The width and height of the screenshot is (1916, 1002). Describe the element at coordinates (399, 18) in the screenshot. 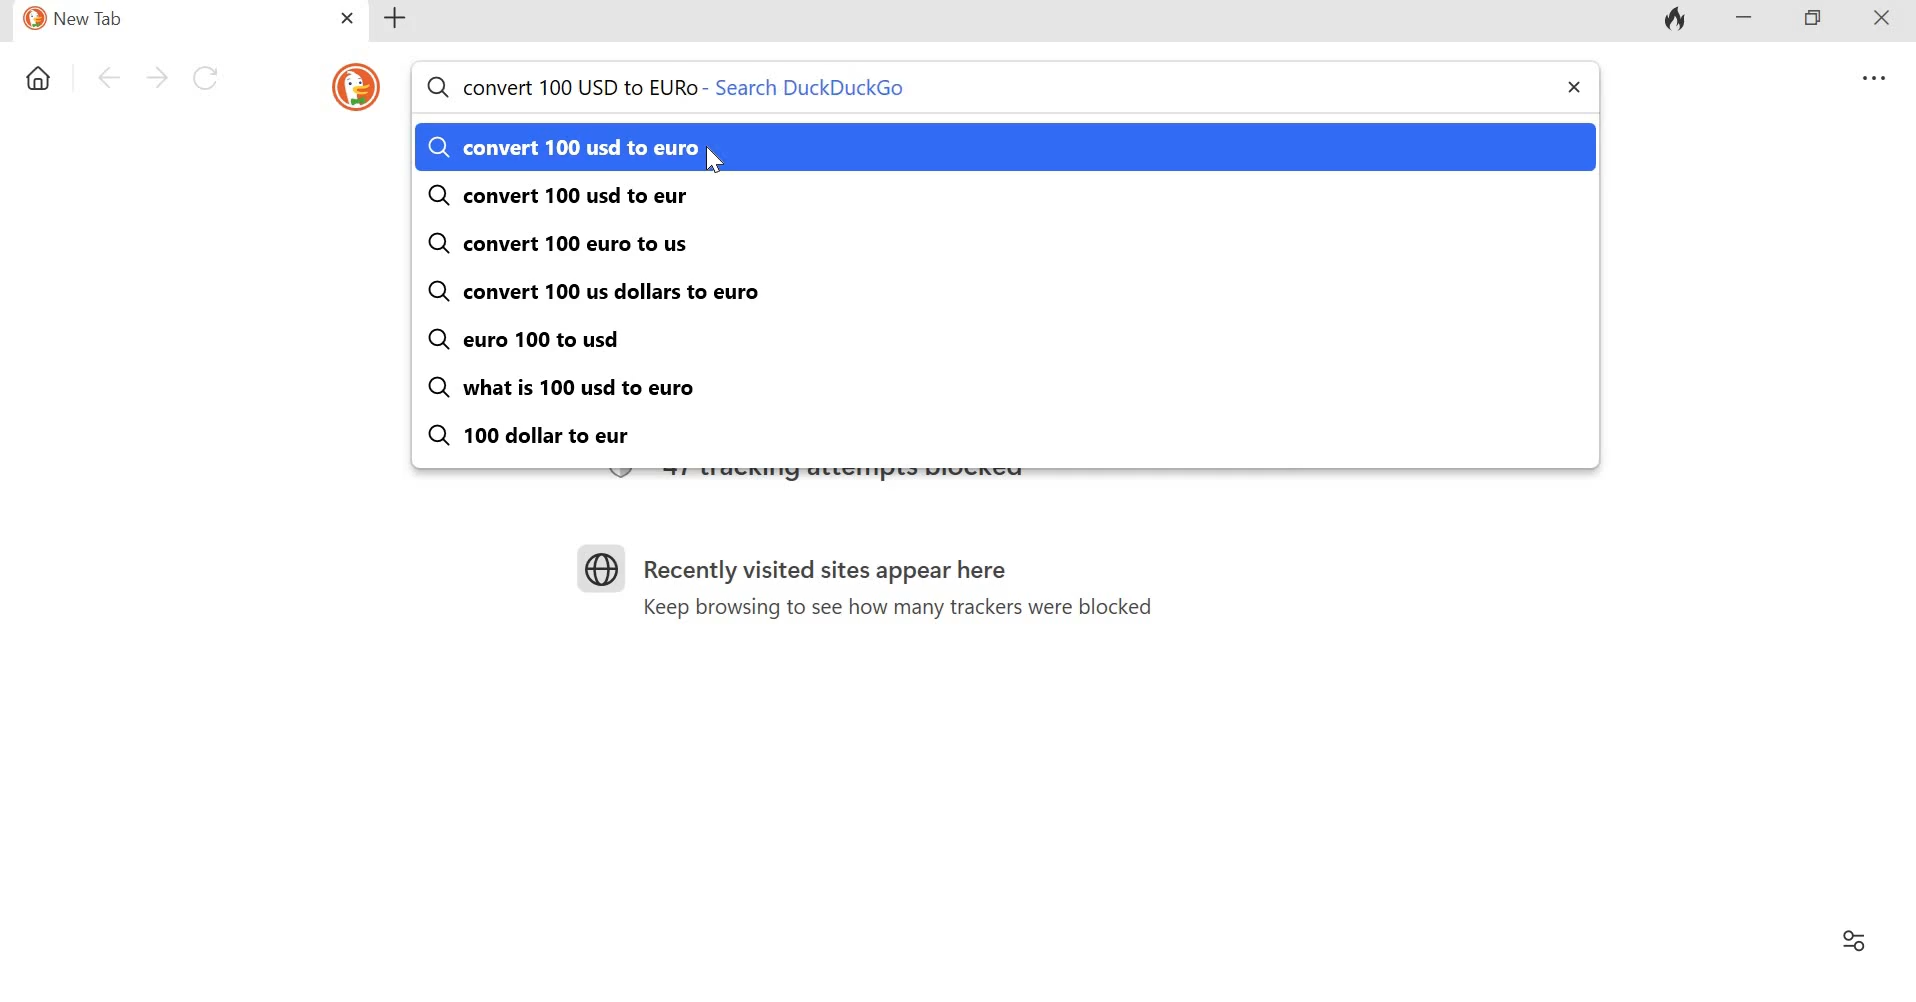

I see `Add new tab` at that location.